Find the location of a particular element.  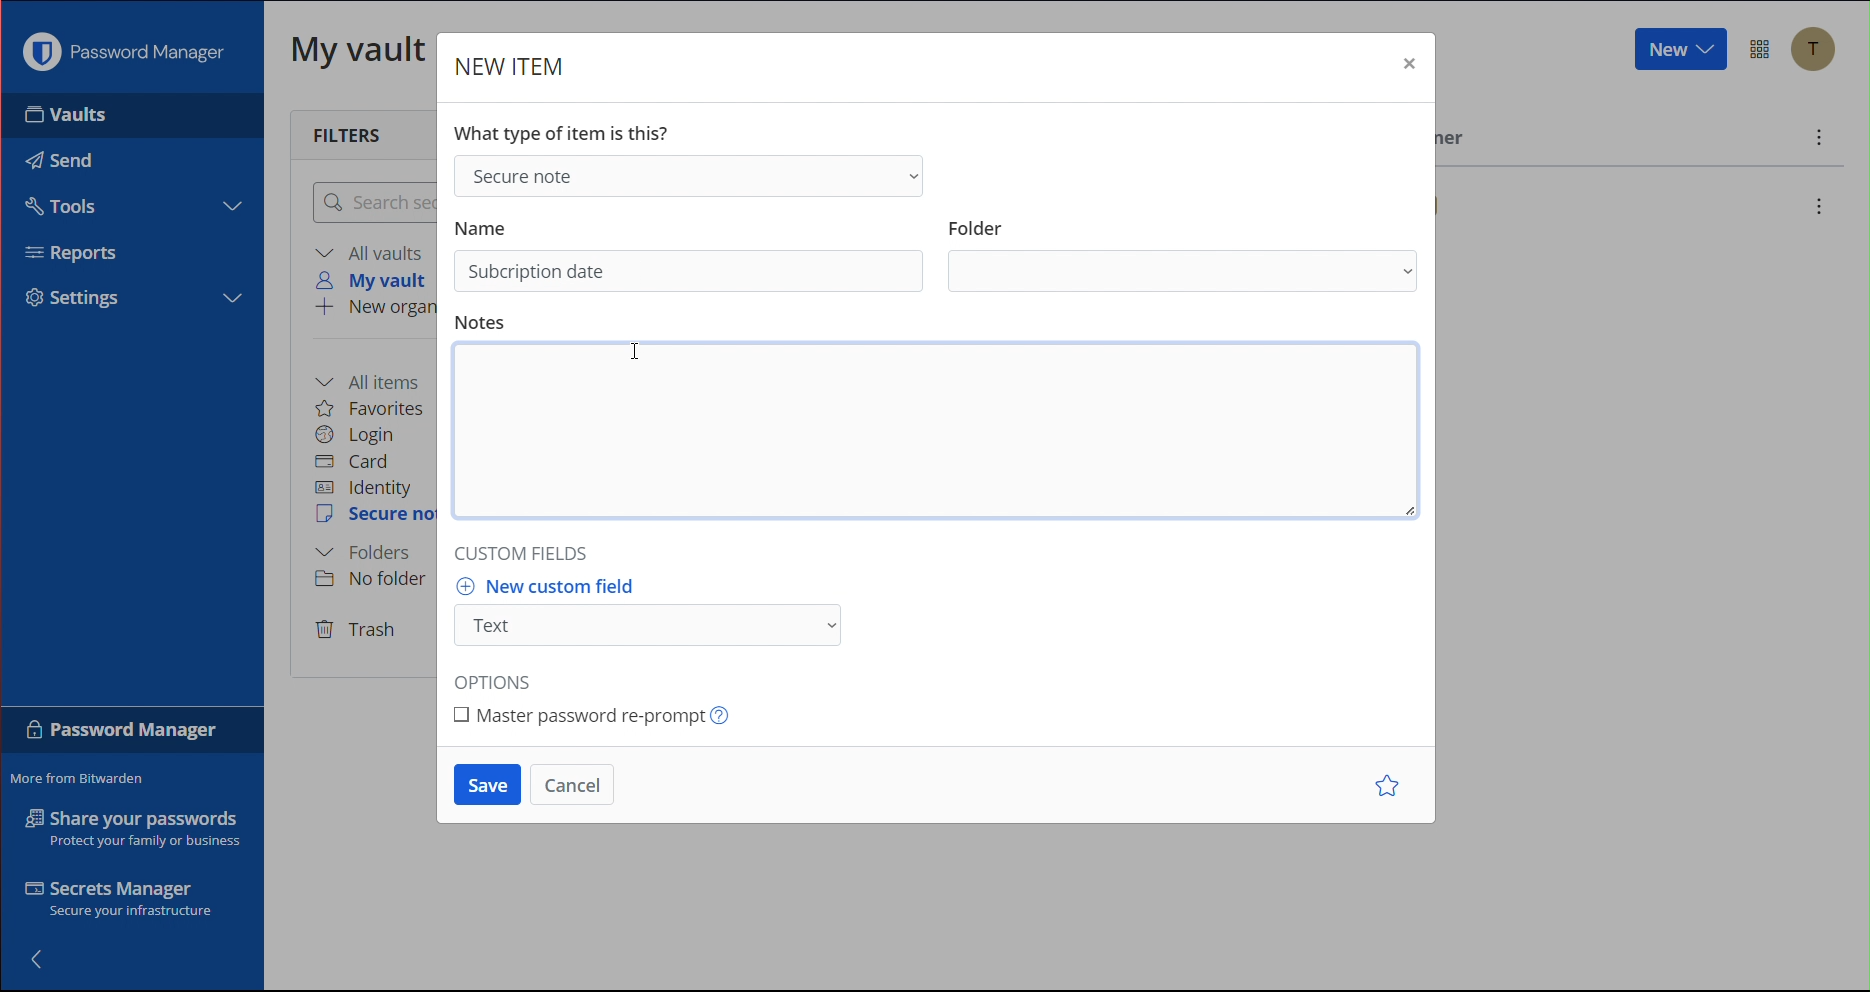

Filters is located at coordinates (353, 133).